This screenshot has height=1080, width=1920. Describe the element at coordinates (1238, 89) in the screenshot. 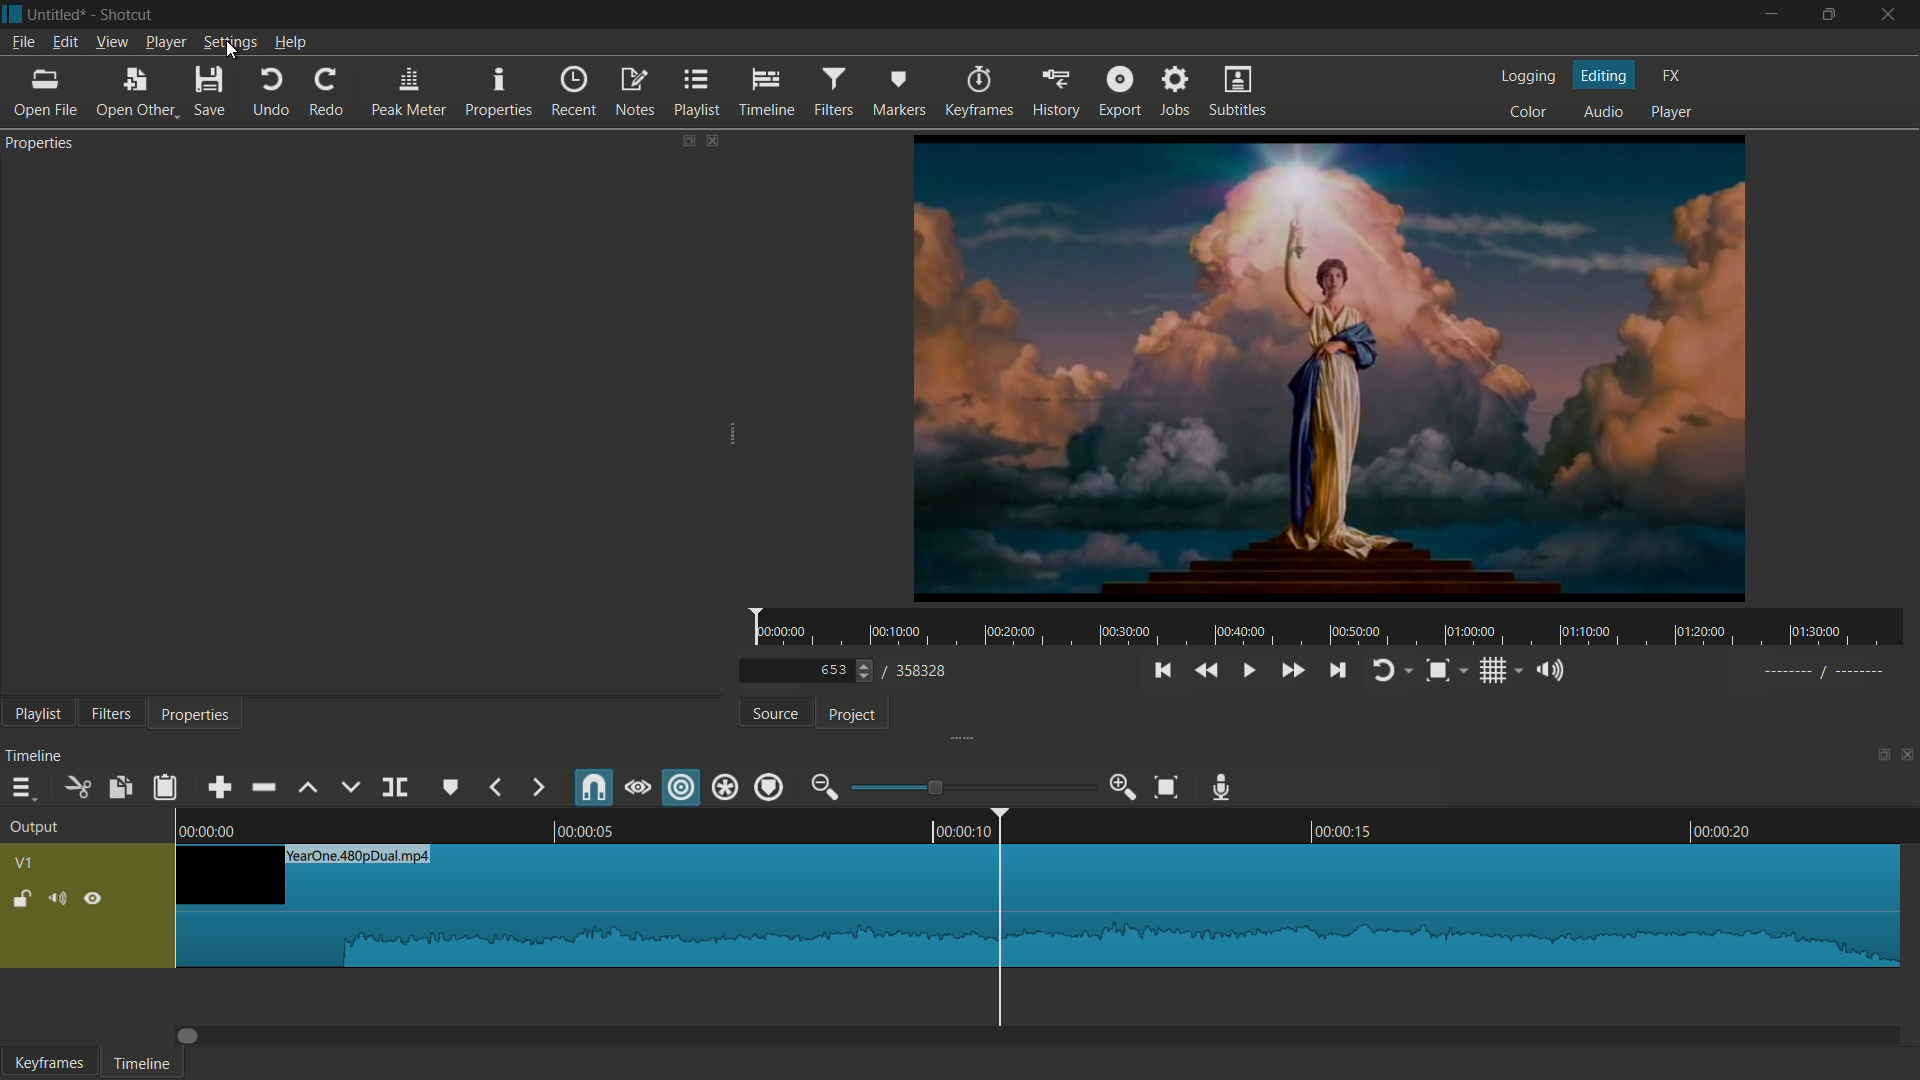

I see `subtitles` at that location.